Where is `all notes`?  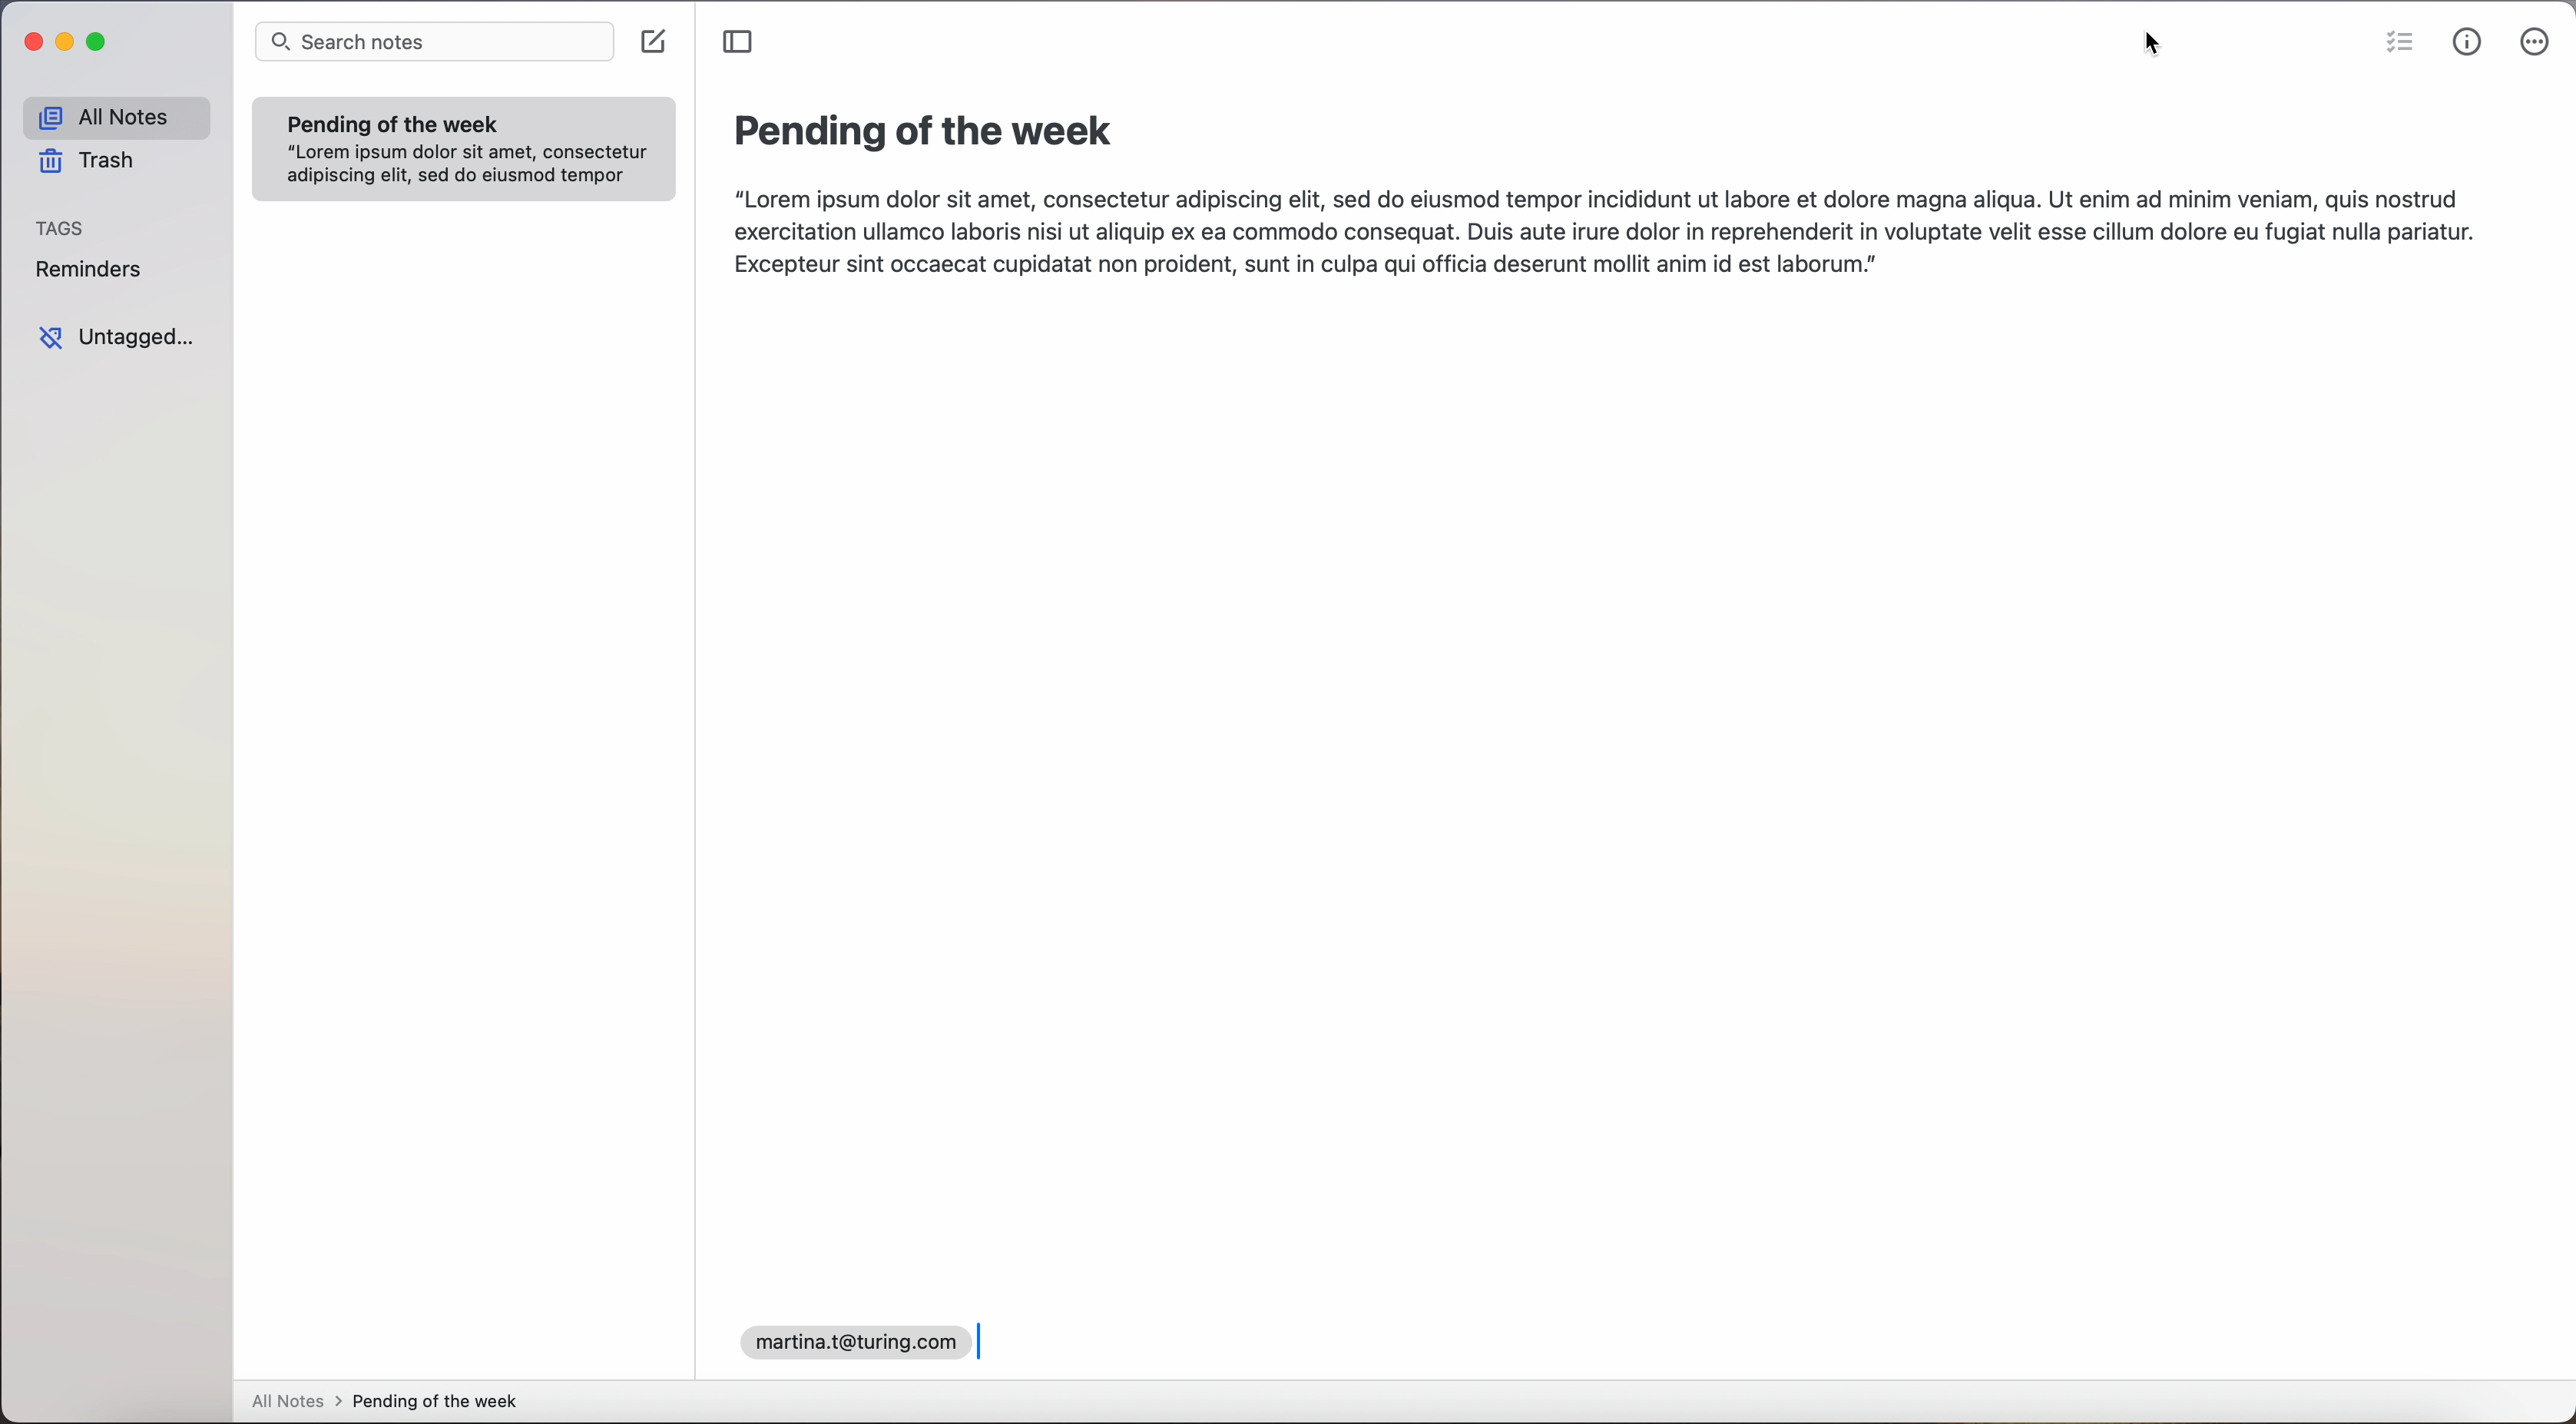
all notes is located at coordinates (116, 116).